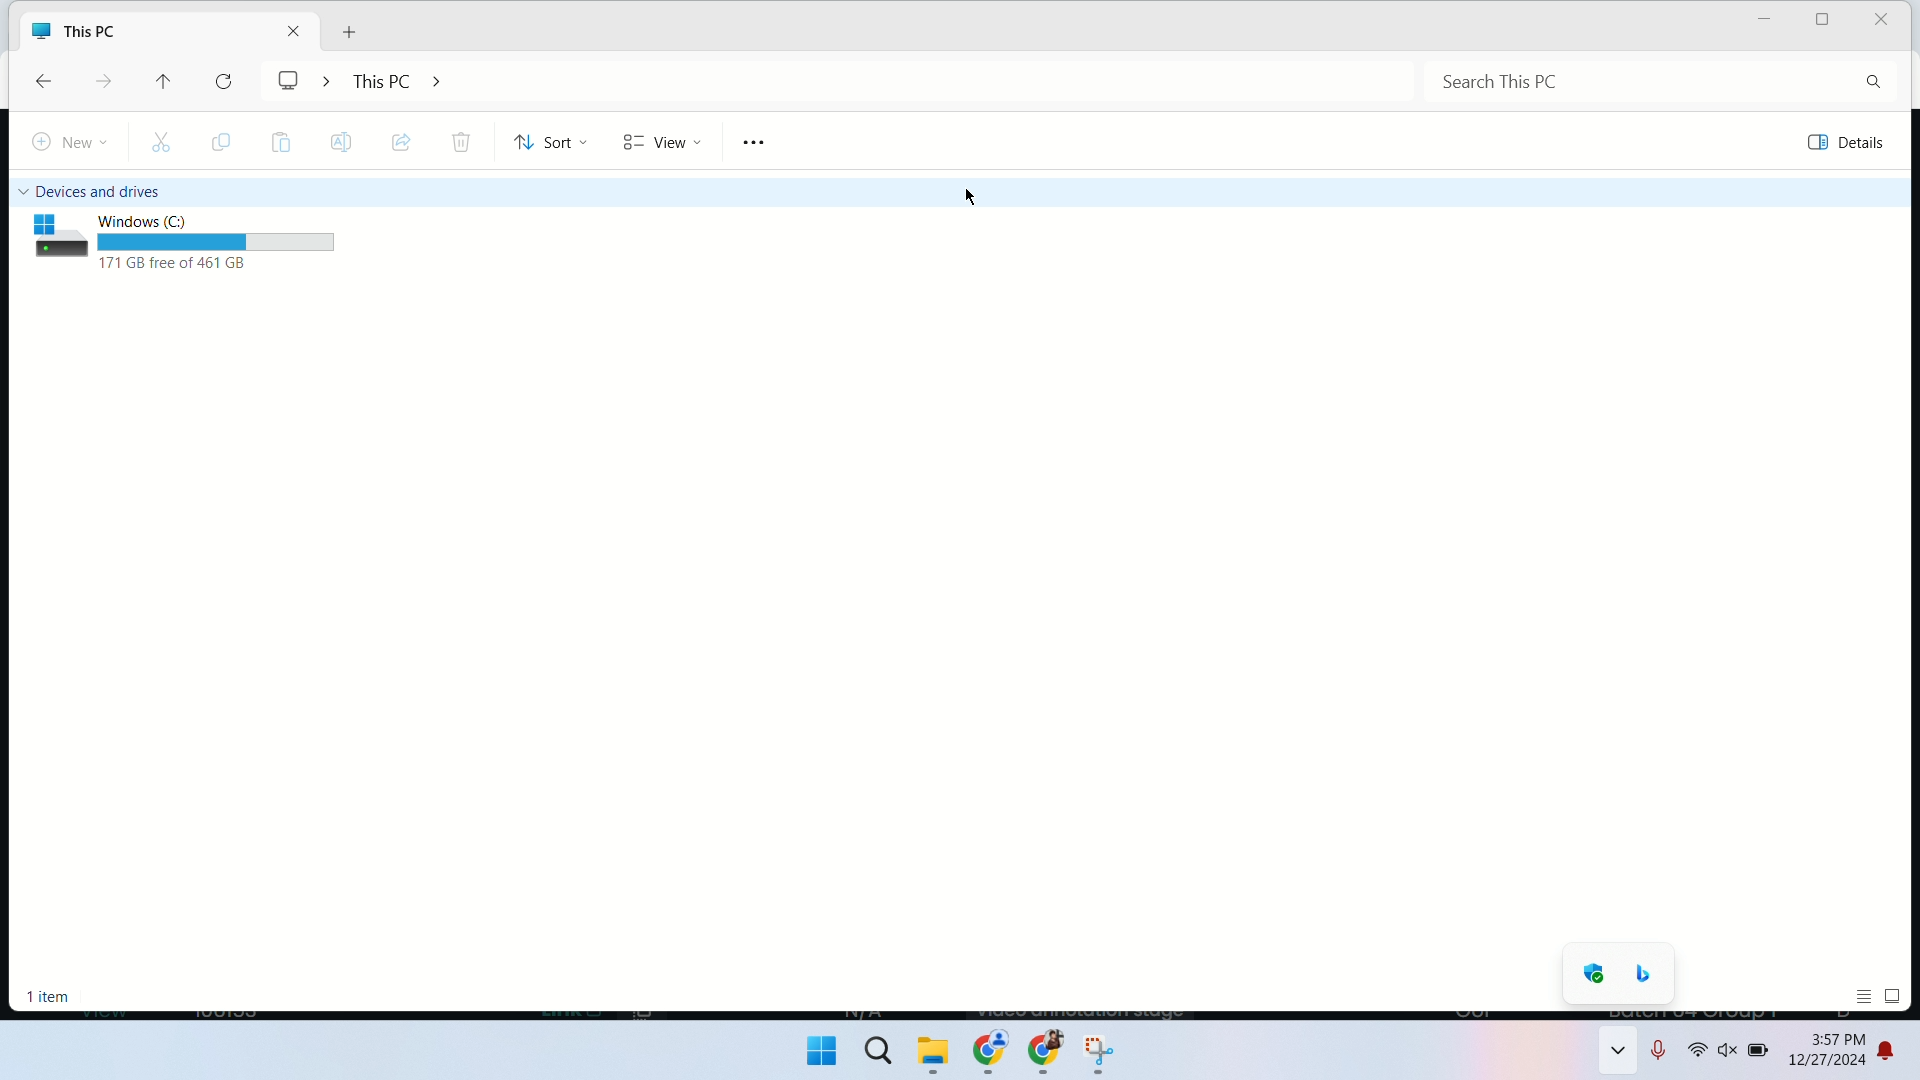 The image size is (1920, 1080). What do you see at coordinates (51, 84) in the screenshot?
I see `back` at bounding box center [51, 84].